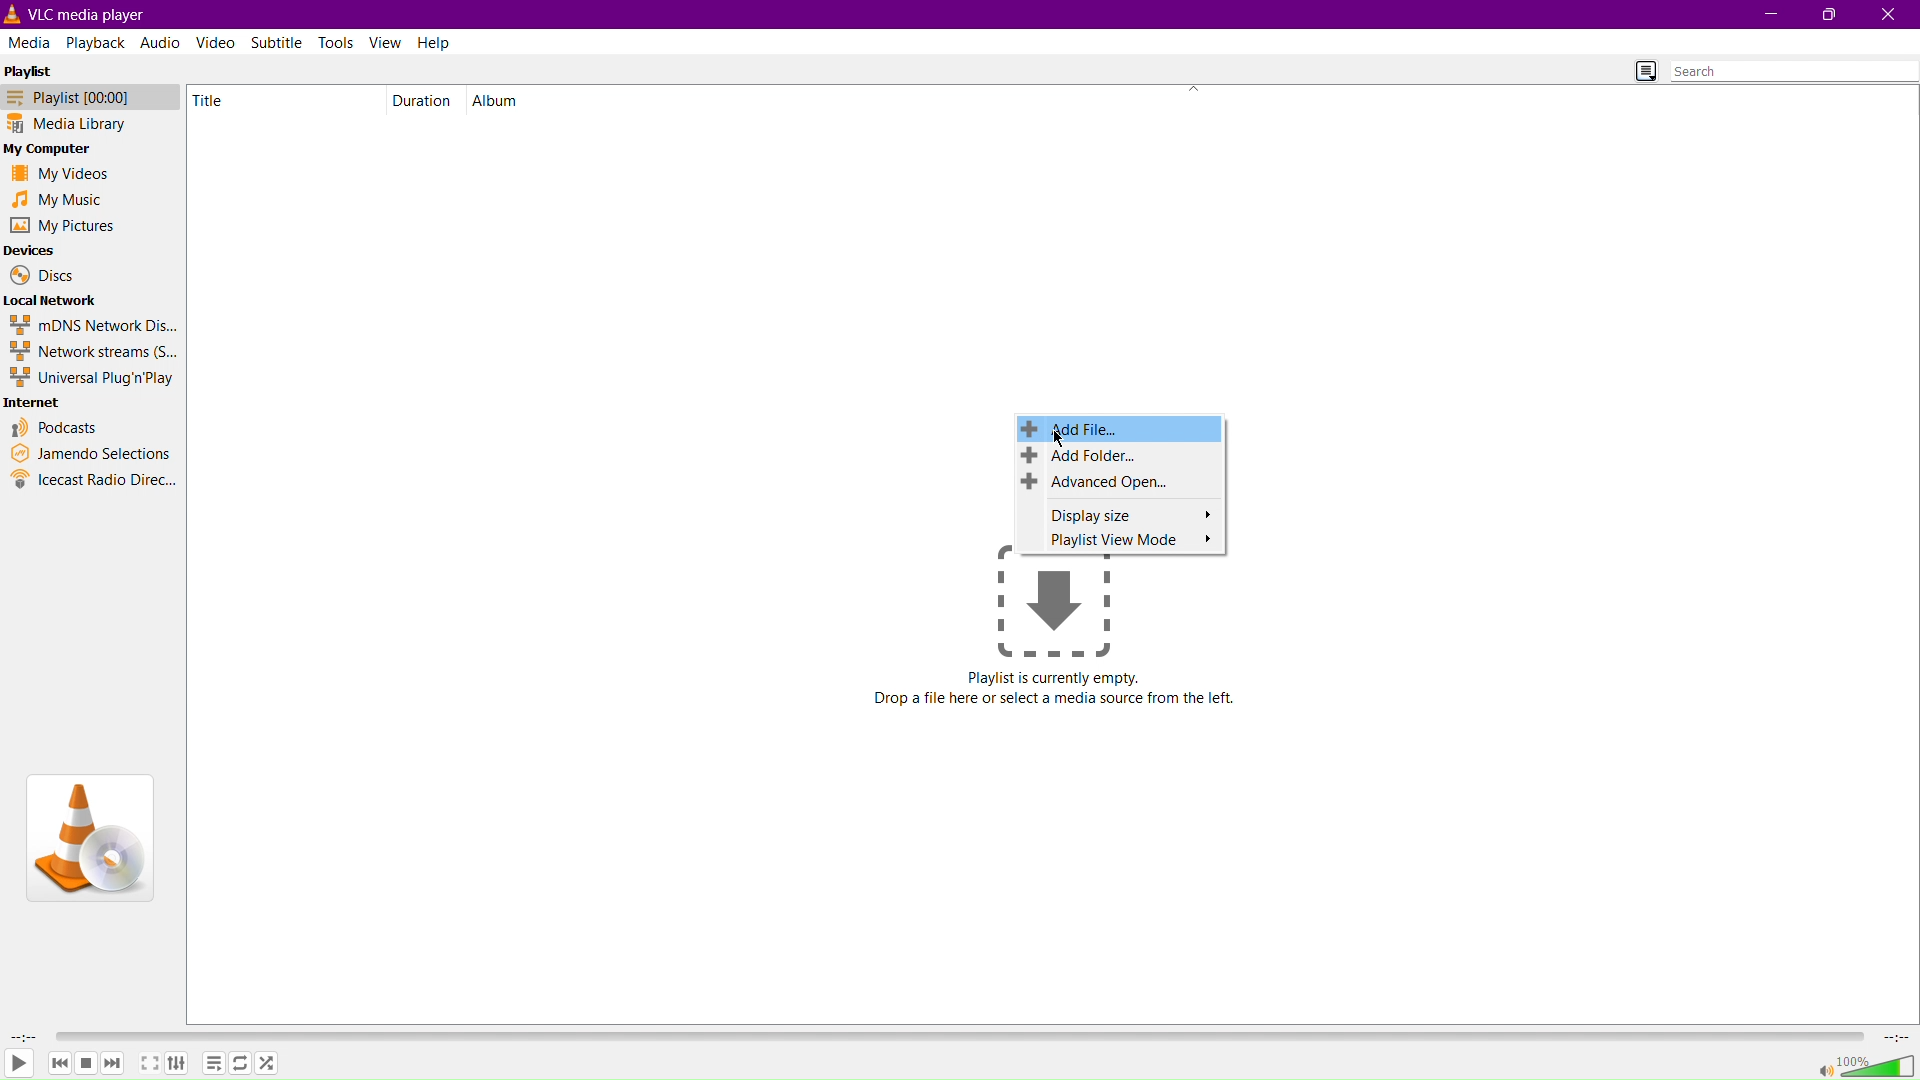  What do you see at coordinates (95, 41) in the screenshot?
I see `Playback` at bounding box center [95, 41].